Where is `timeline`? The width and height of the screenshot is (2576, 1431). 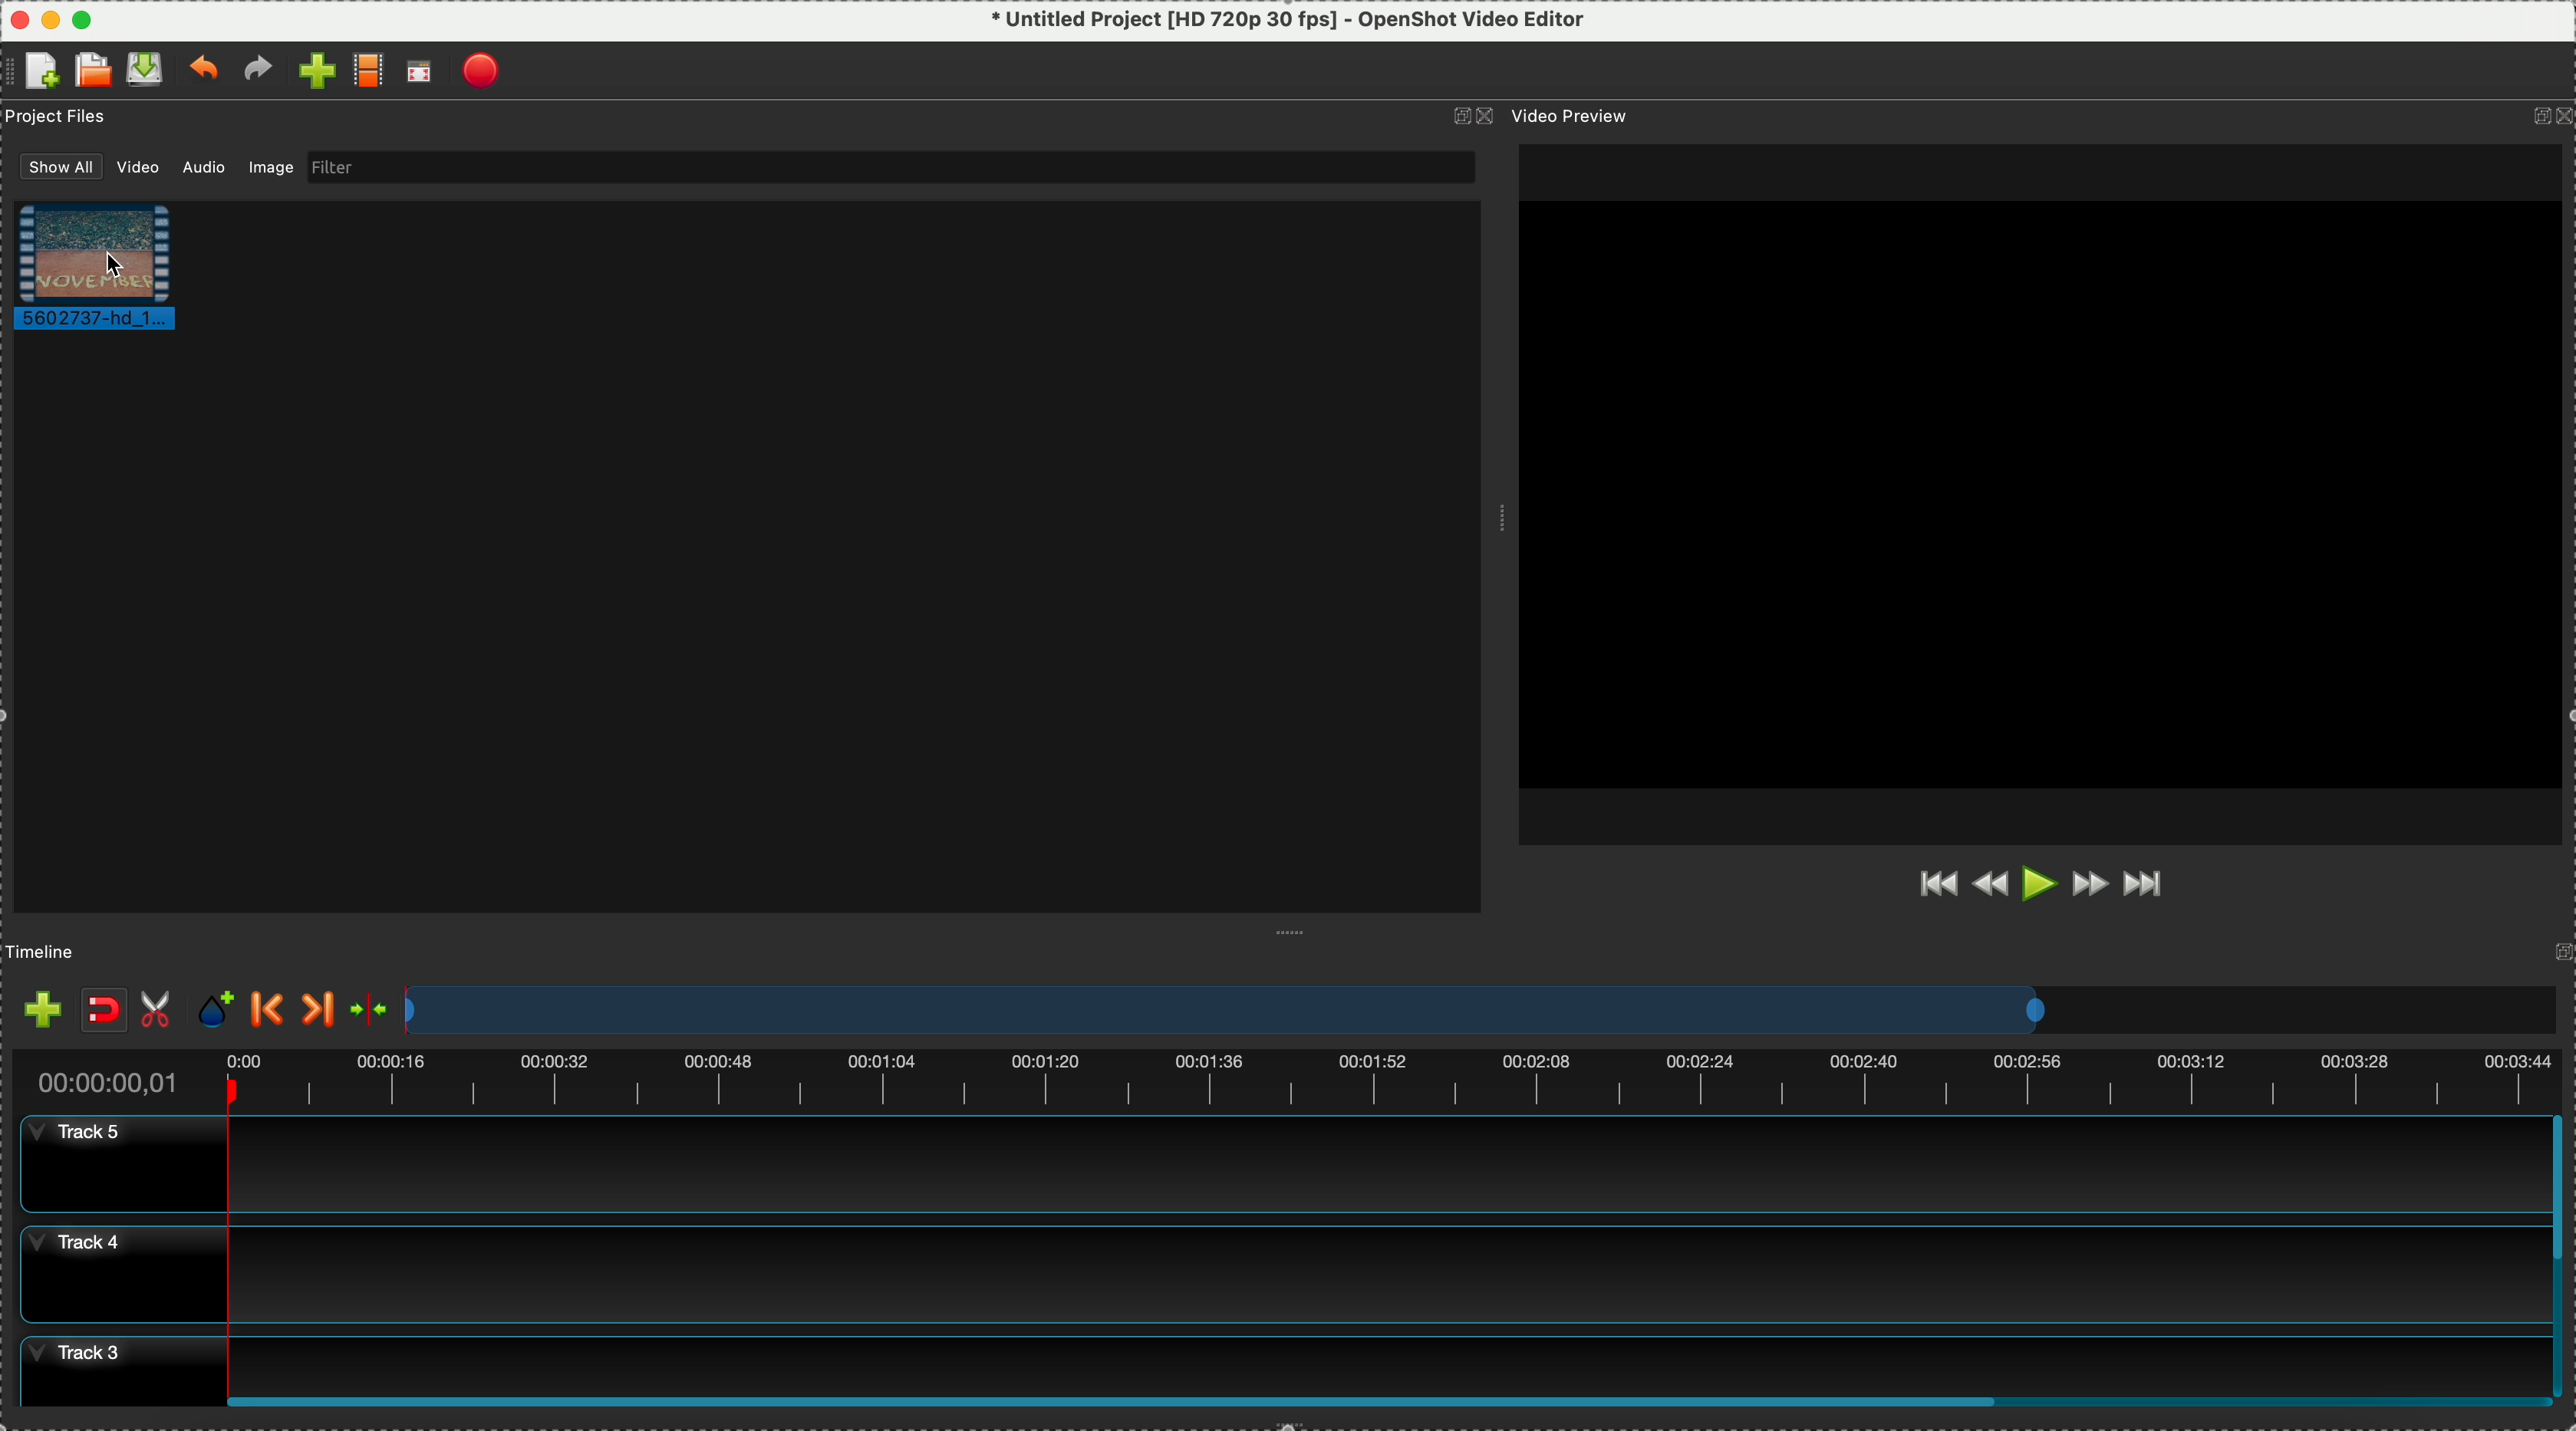 timeline is located at coordinates (47, 950).